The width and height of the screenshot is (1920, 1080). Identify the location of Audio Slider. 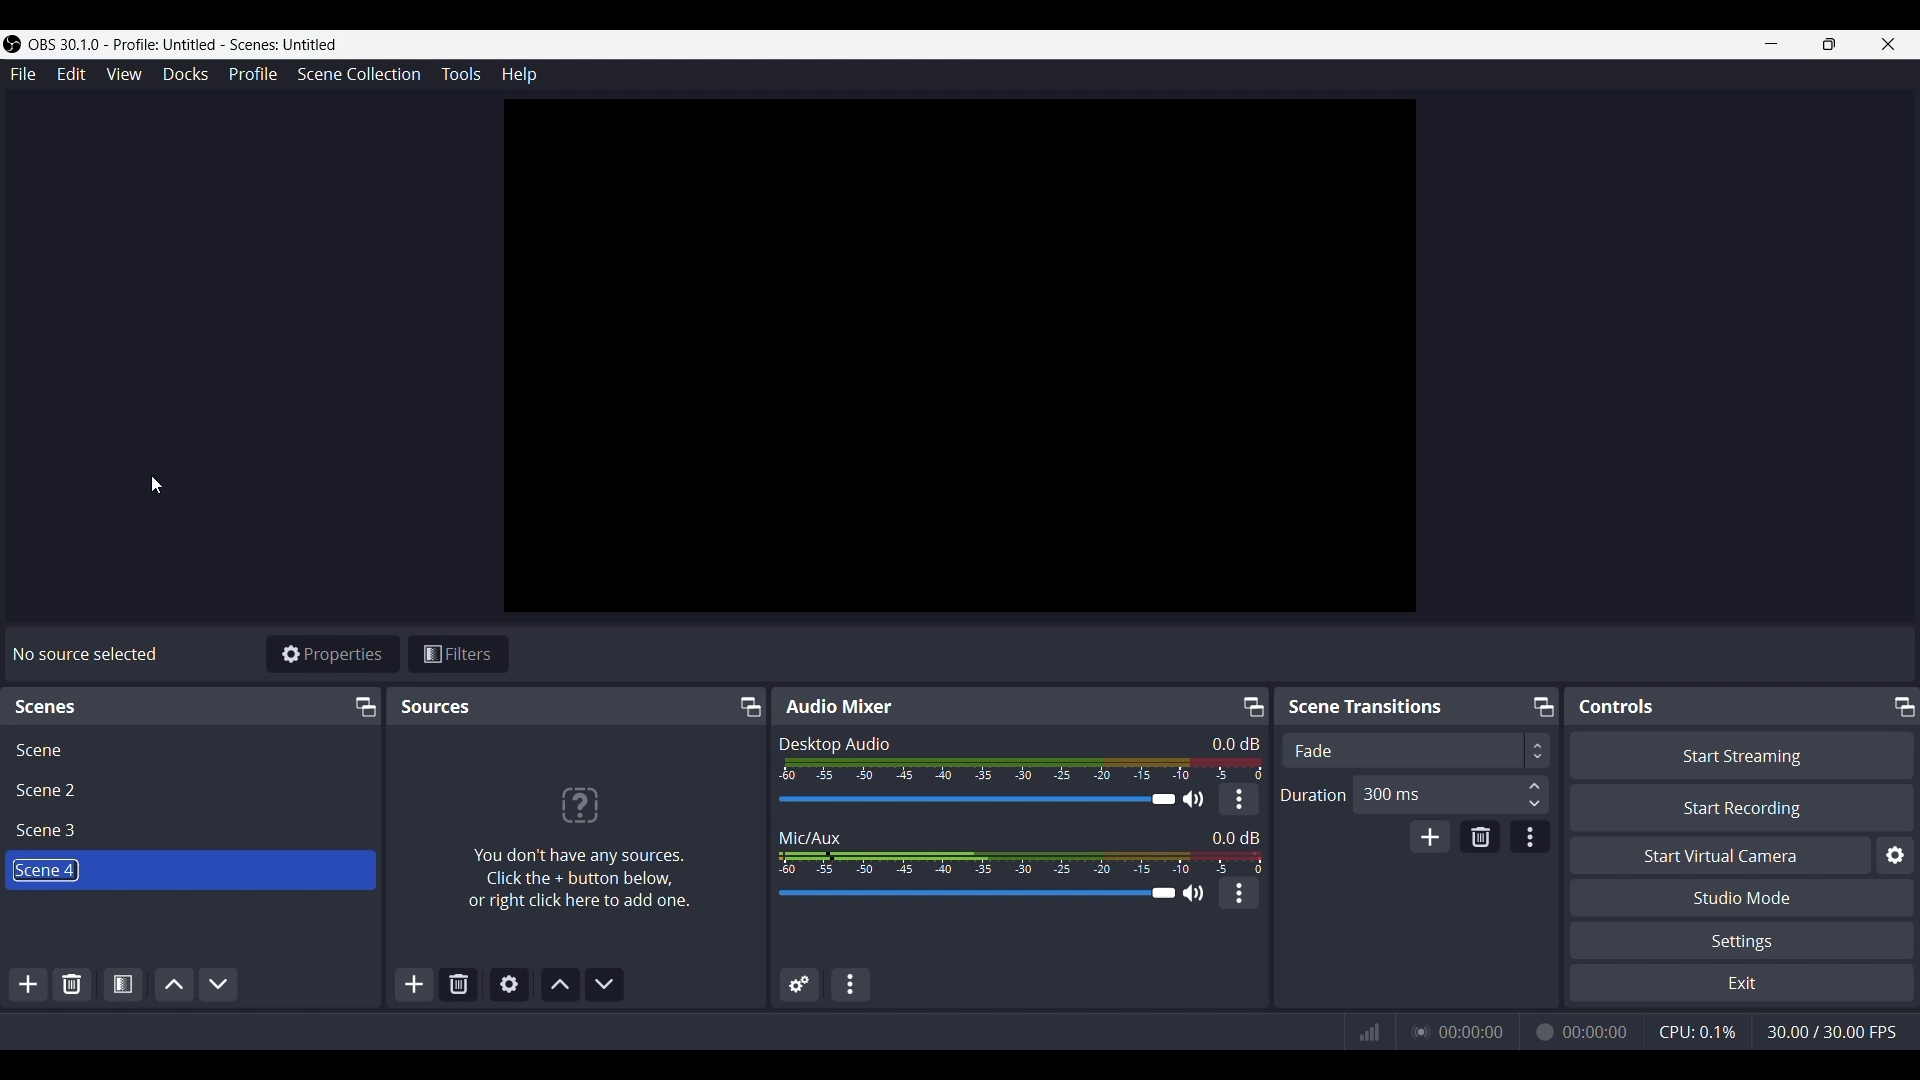
(972, 799).